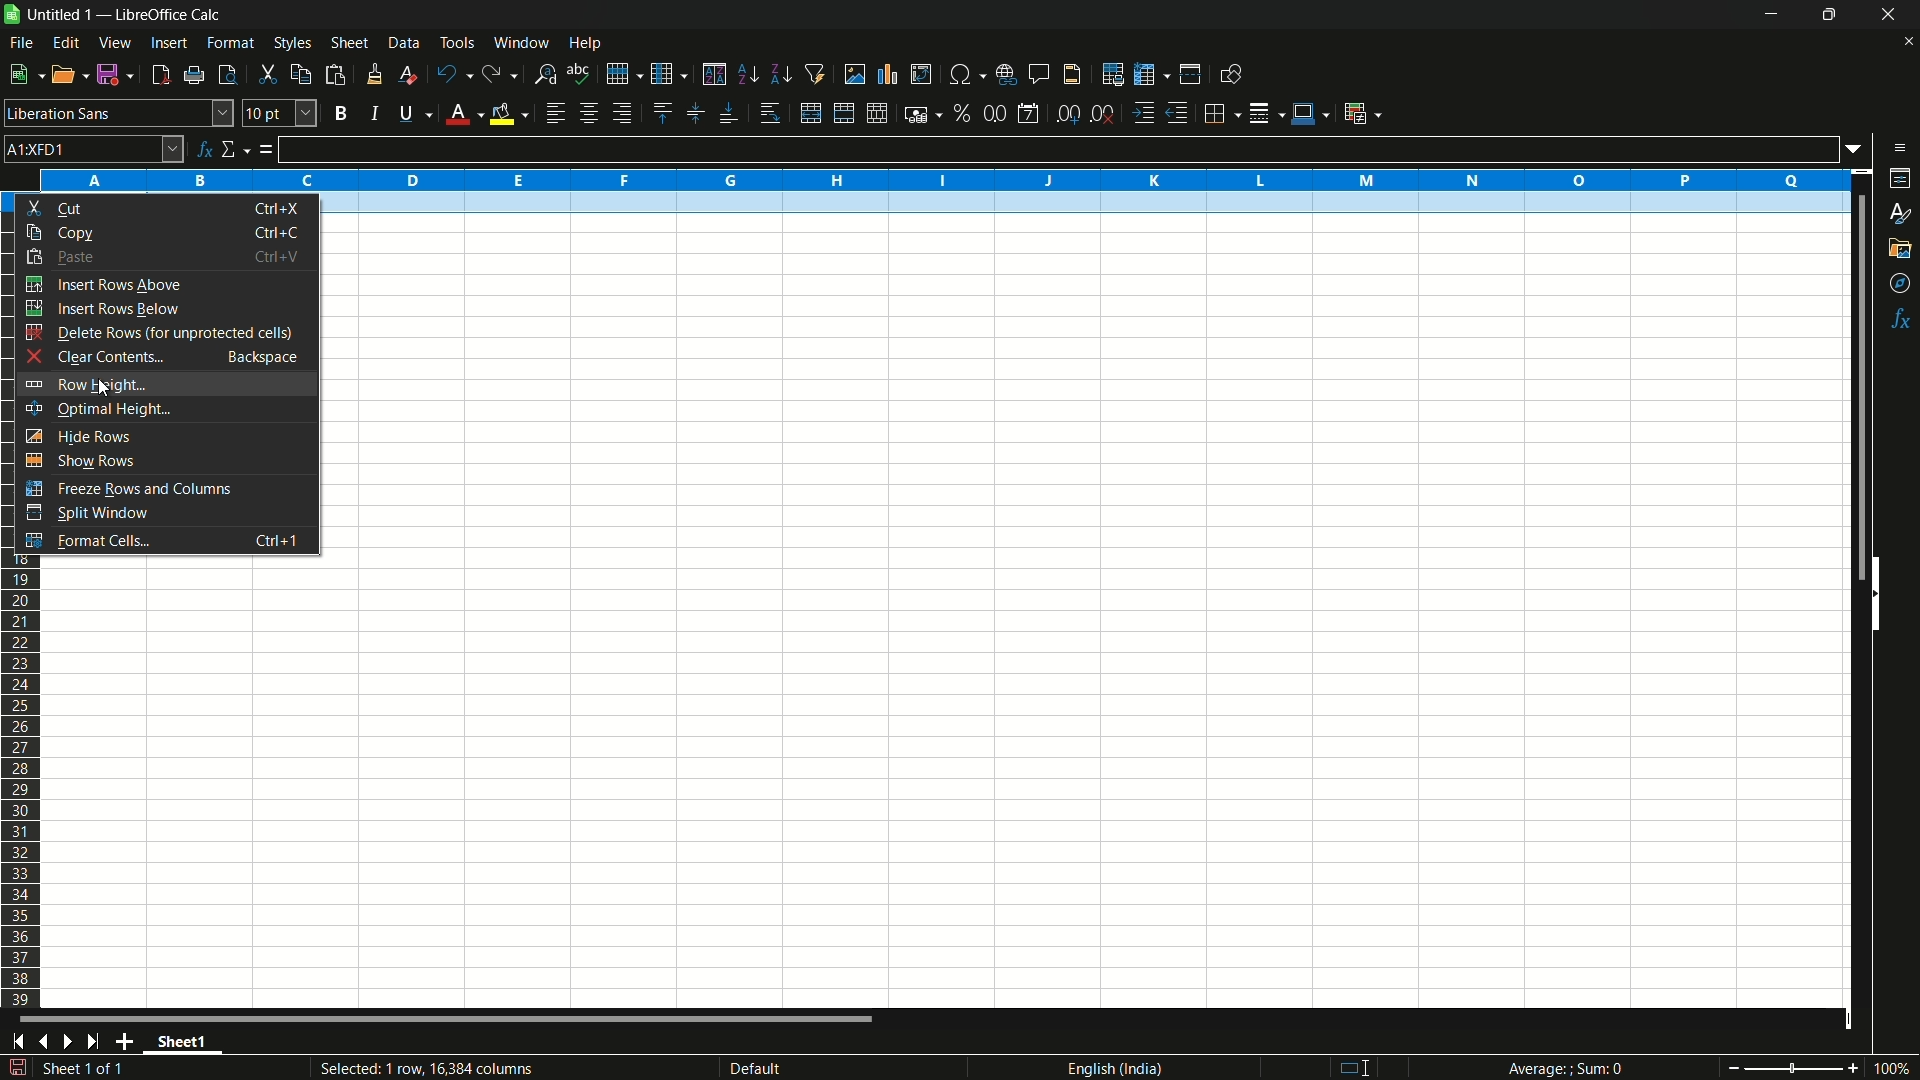  What do you see at coordinates (165, 258) in the screenshot?
I see `paste` at bounding box center [165, 258].